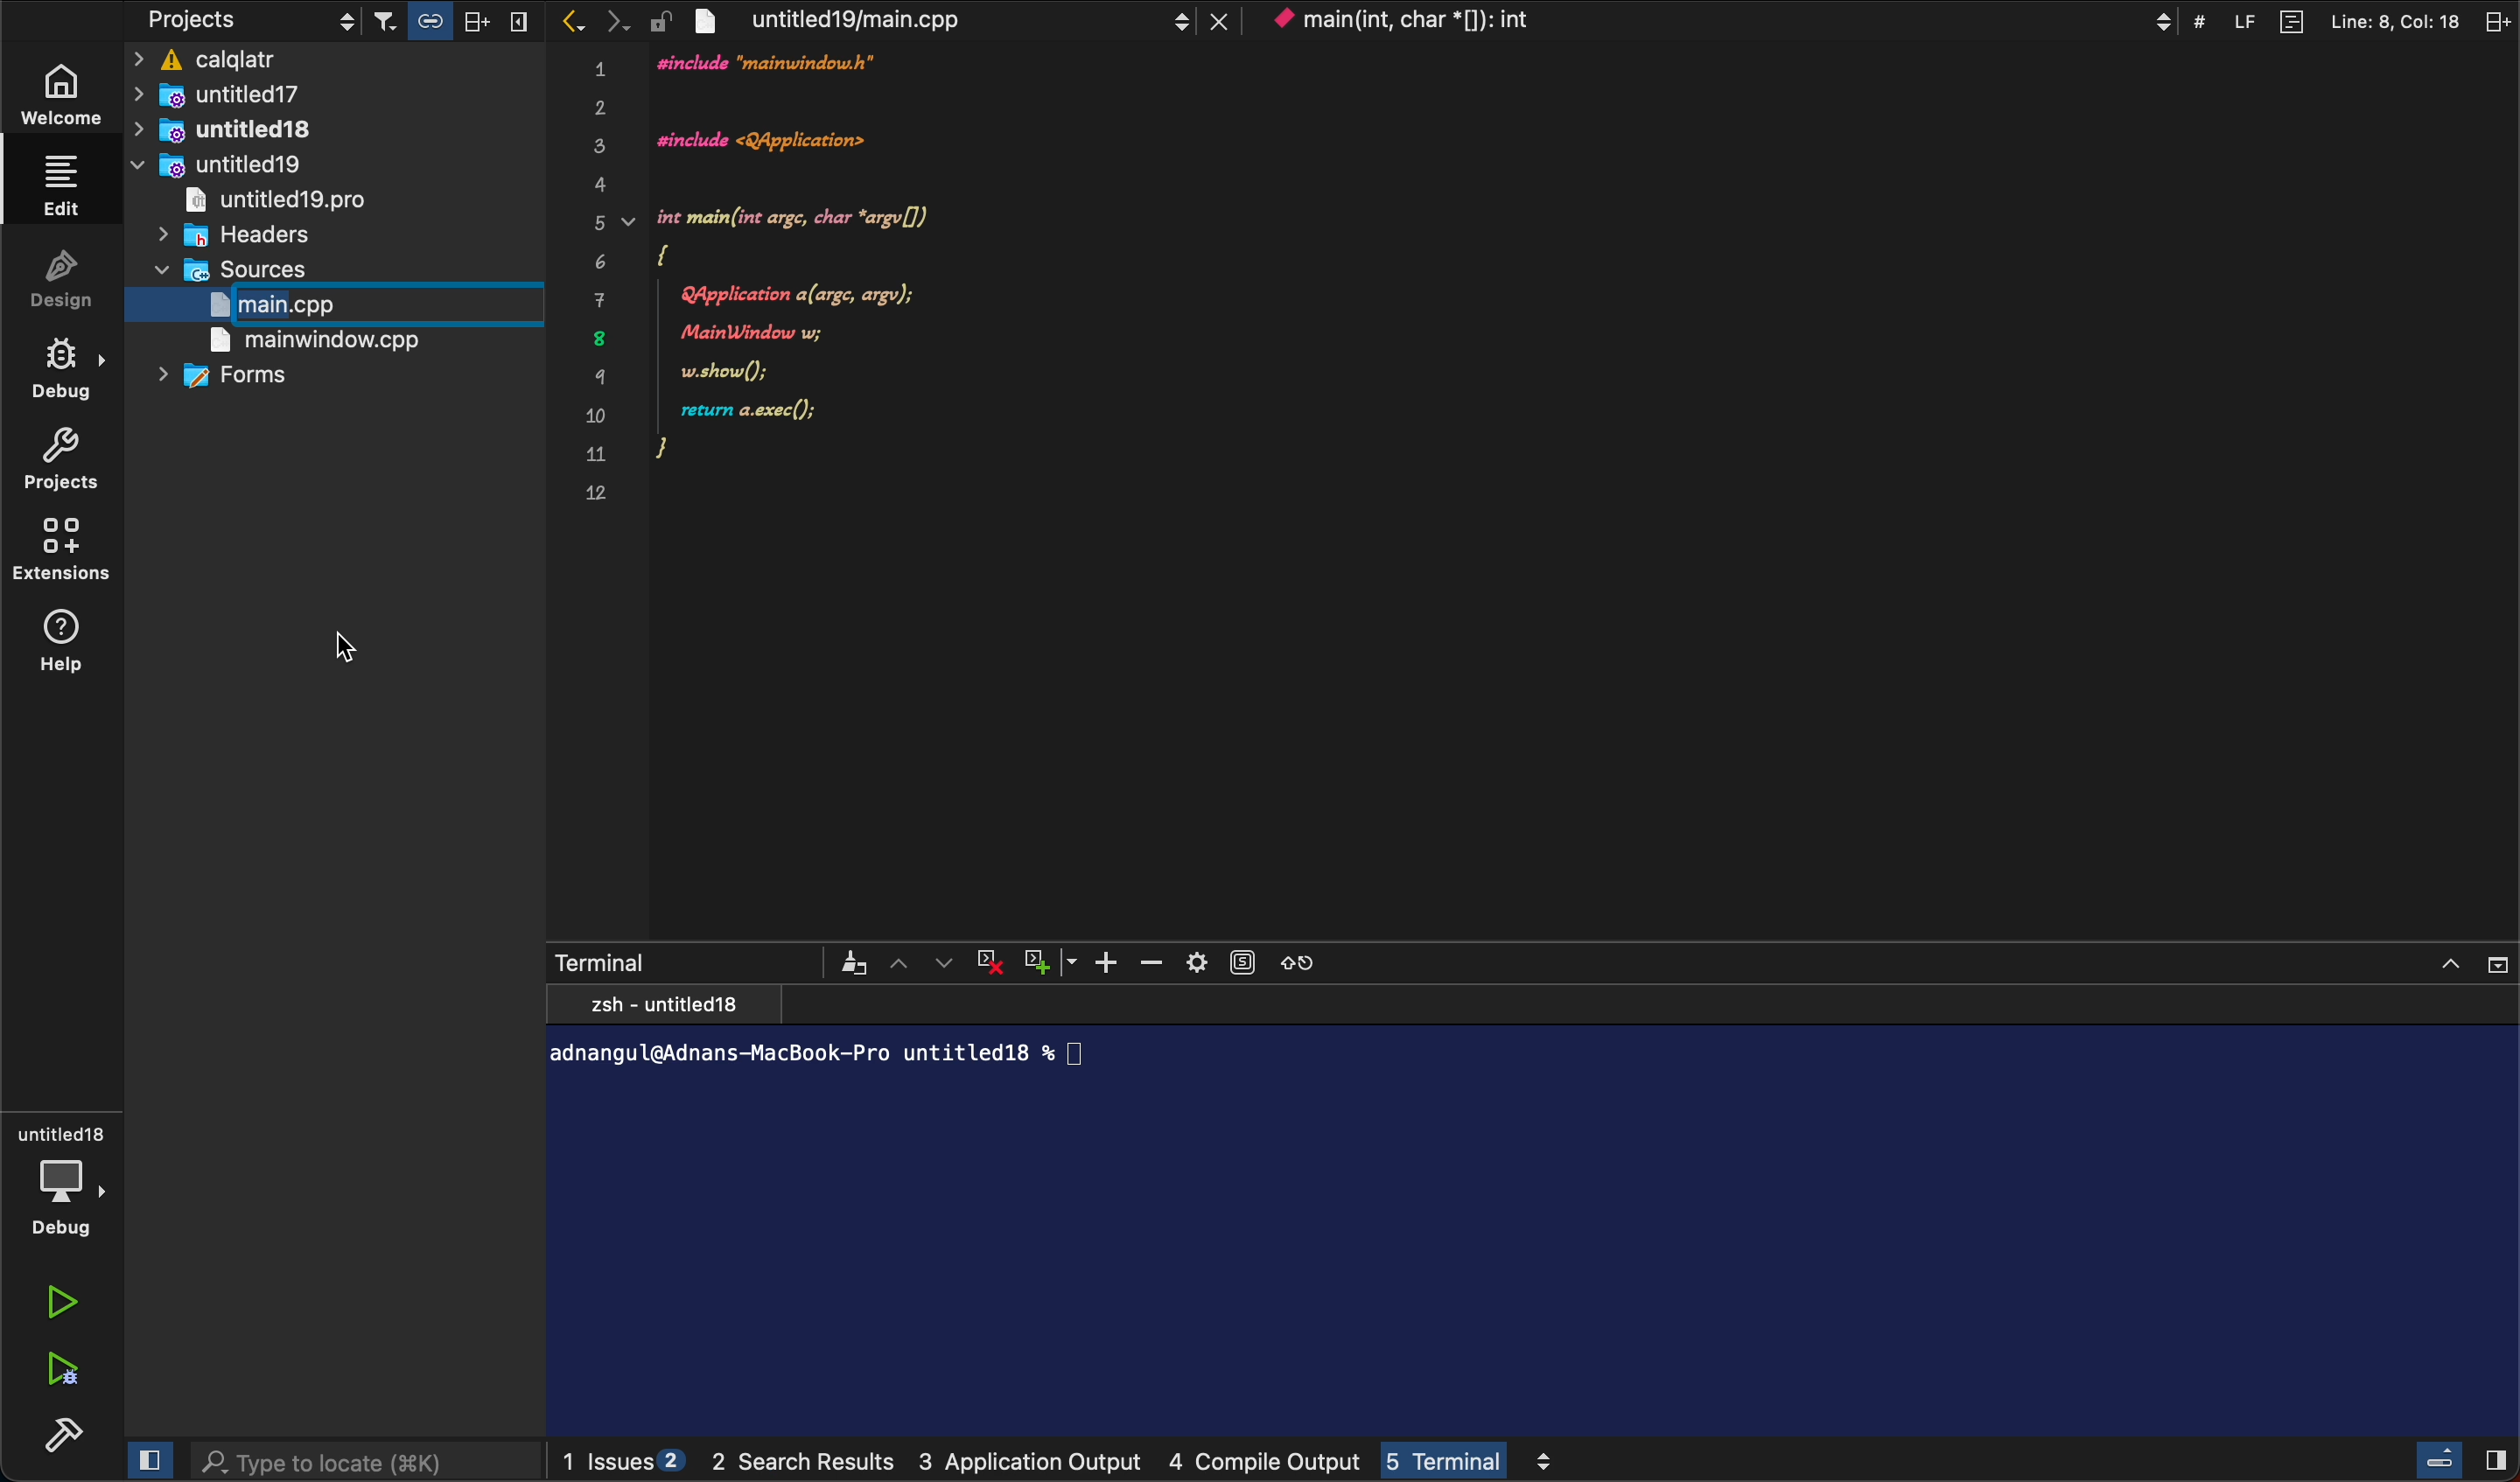 The image size is (2520, 1482). I want to click on Brush, so click(853, 961).